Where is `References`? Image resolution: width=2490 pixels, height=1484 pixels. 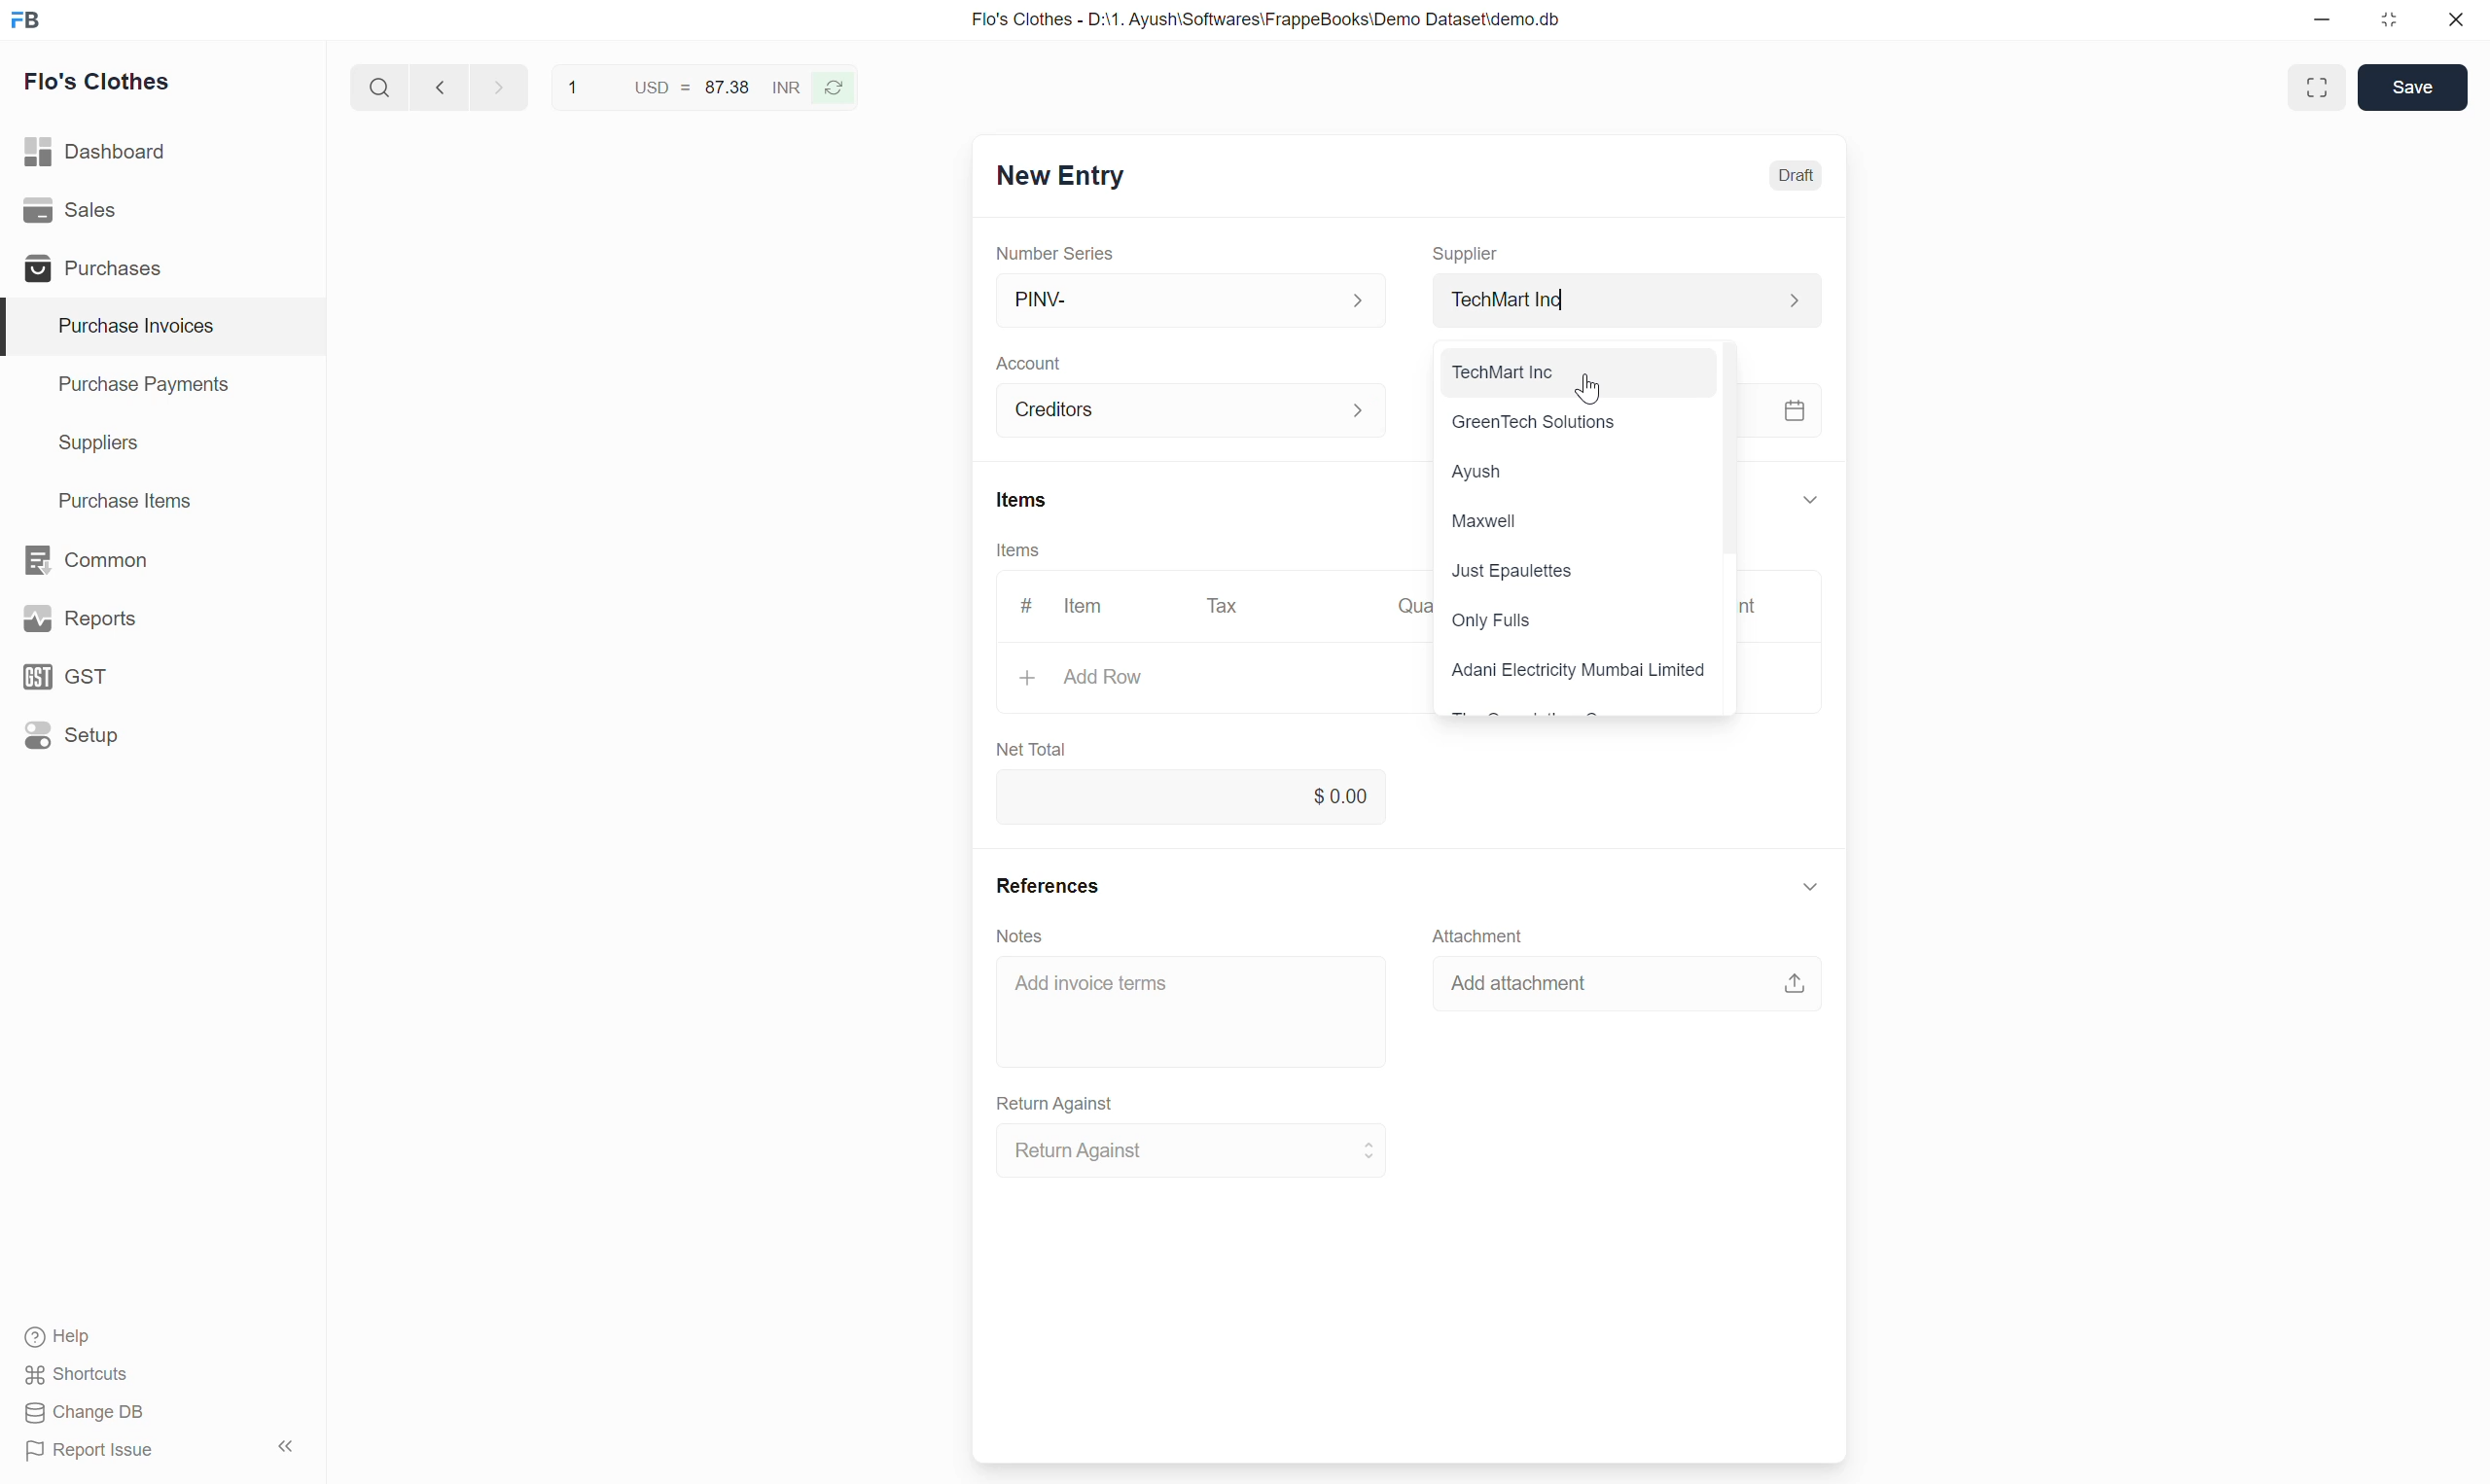
References is located at coordinates (1050, 885).